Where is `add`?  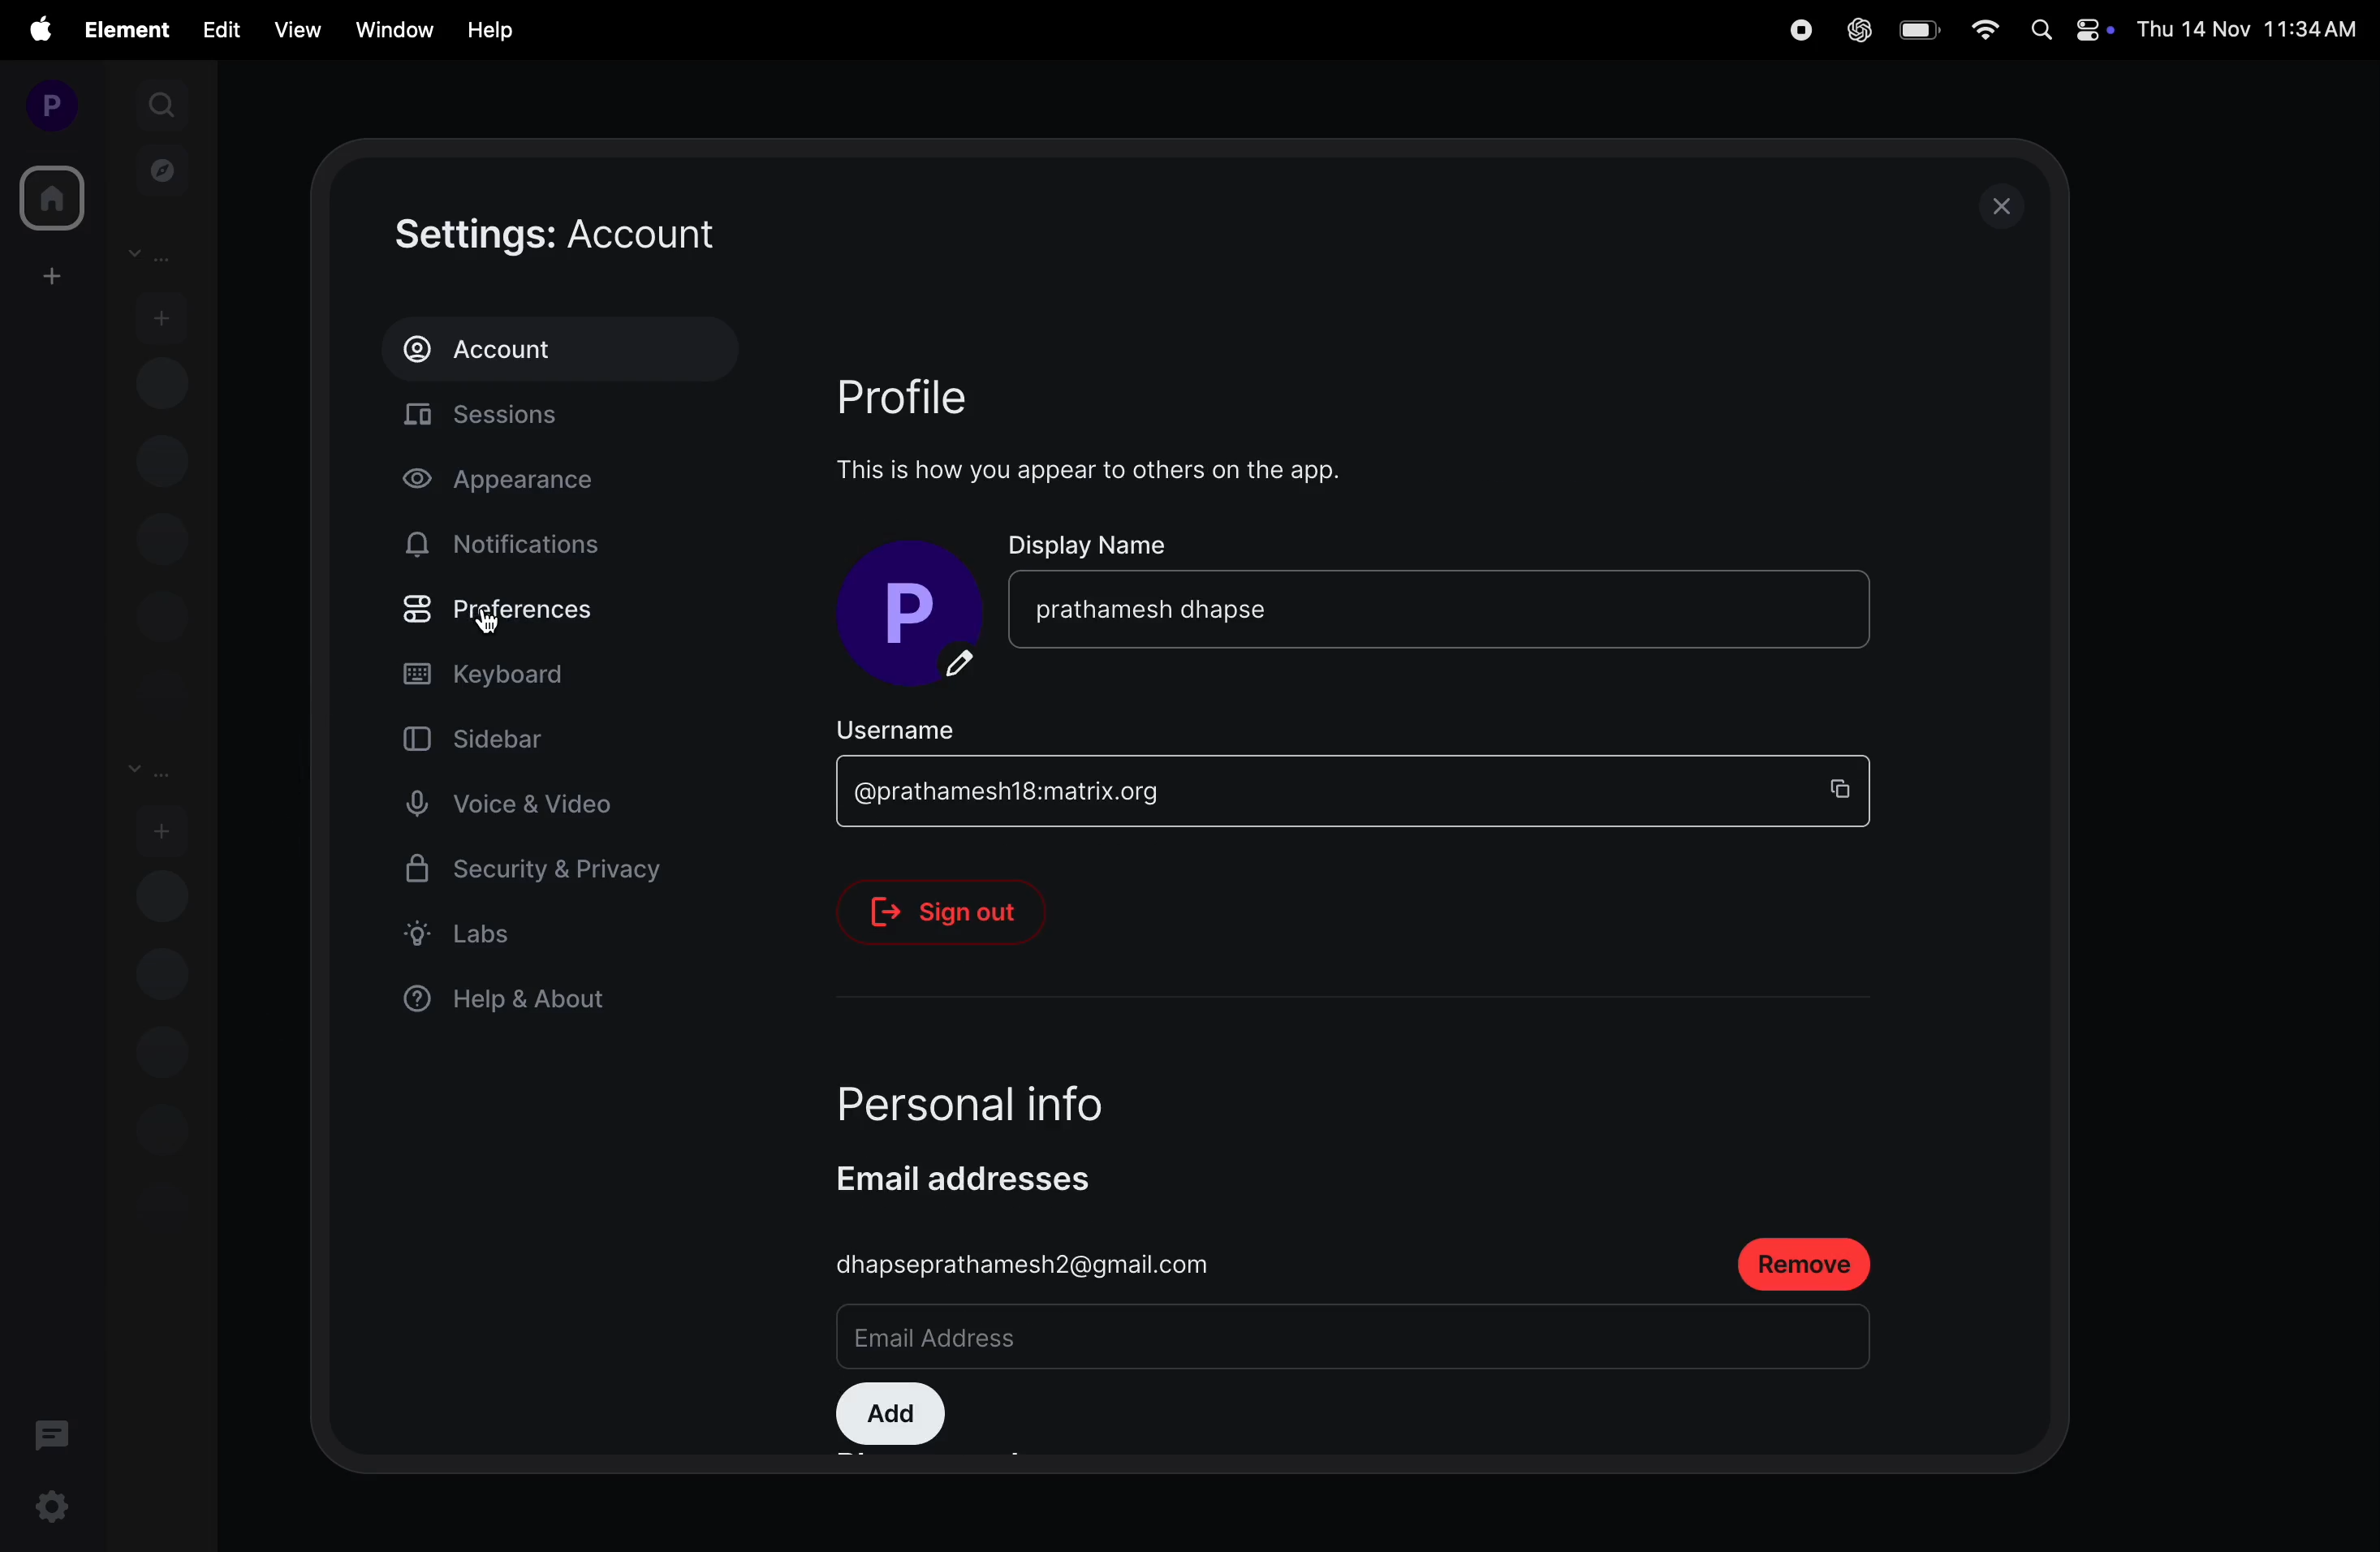 add is located at coordinates (163, 315).